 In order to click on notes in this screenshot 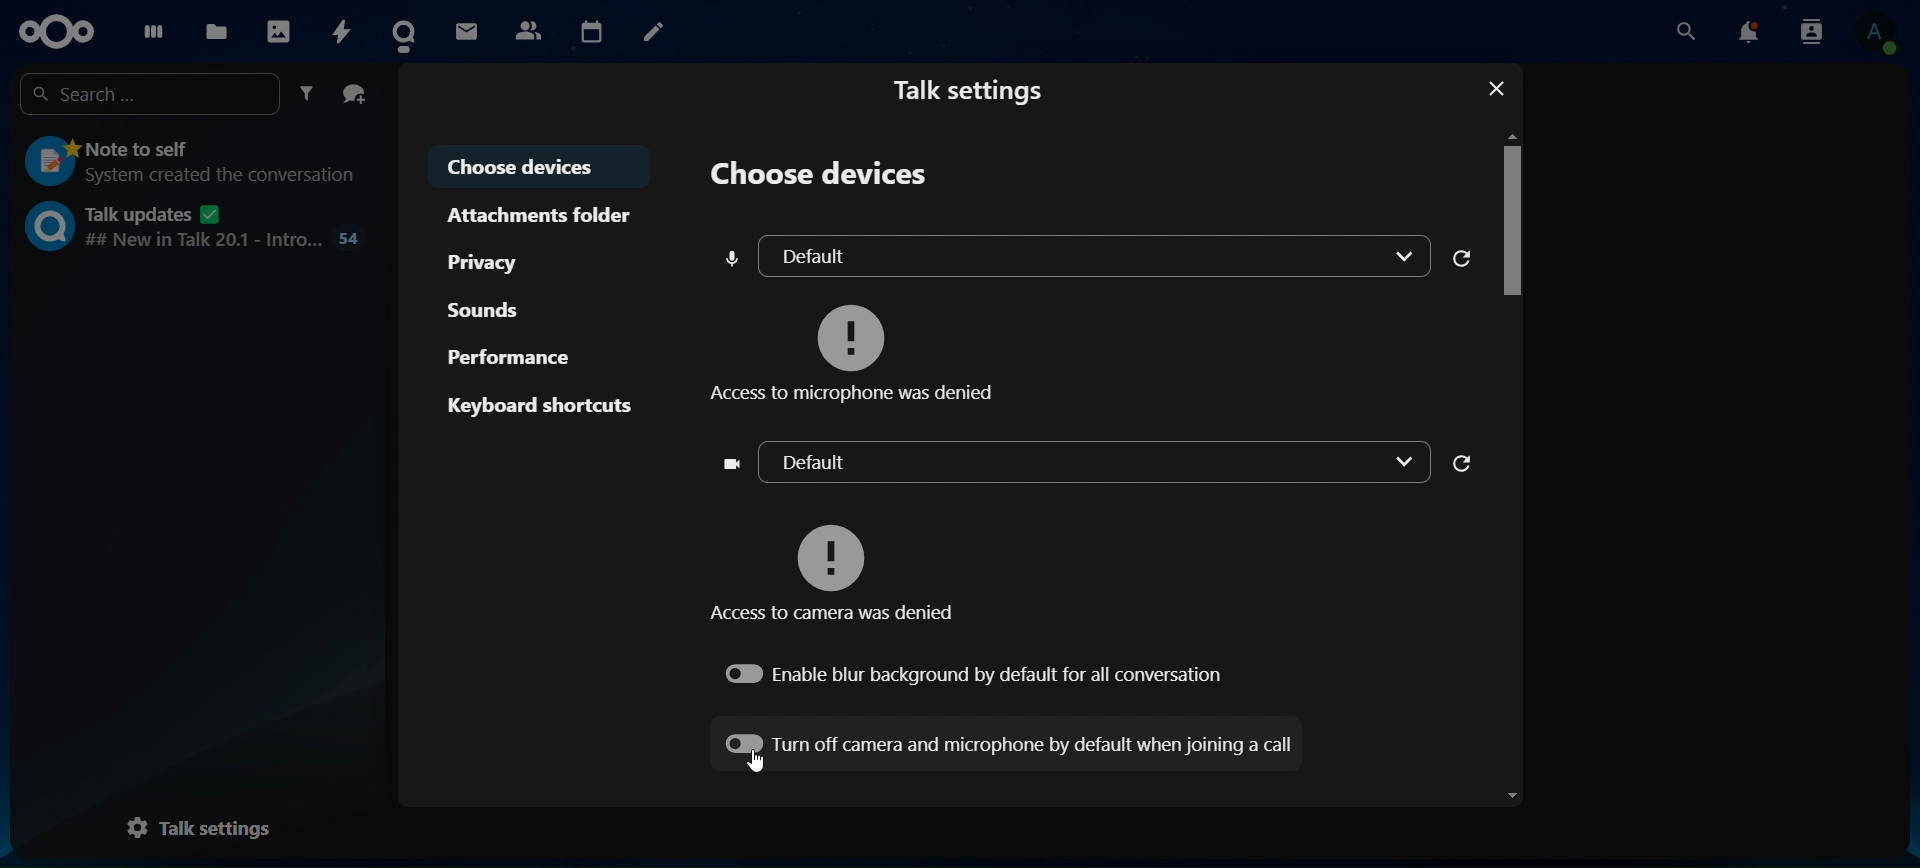, I will do `click(654, 29)`.